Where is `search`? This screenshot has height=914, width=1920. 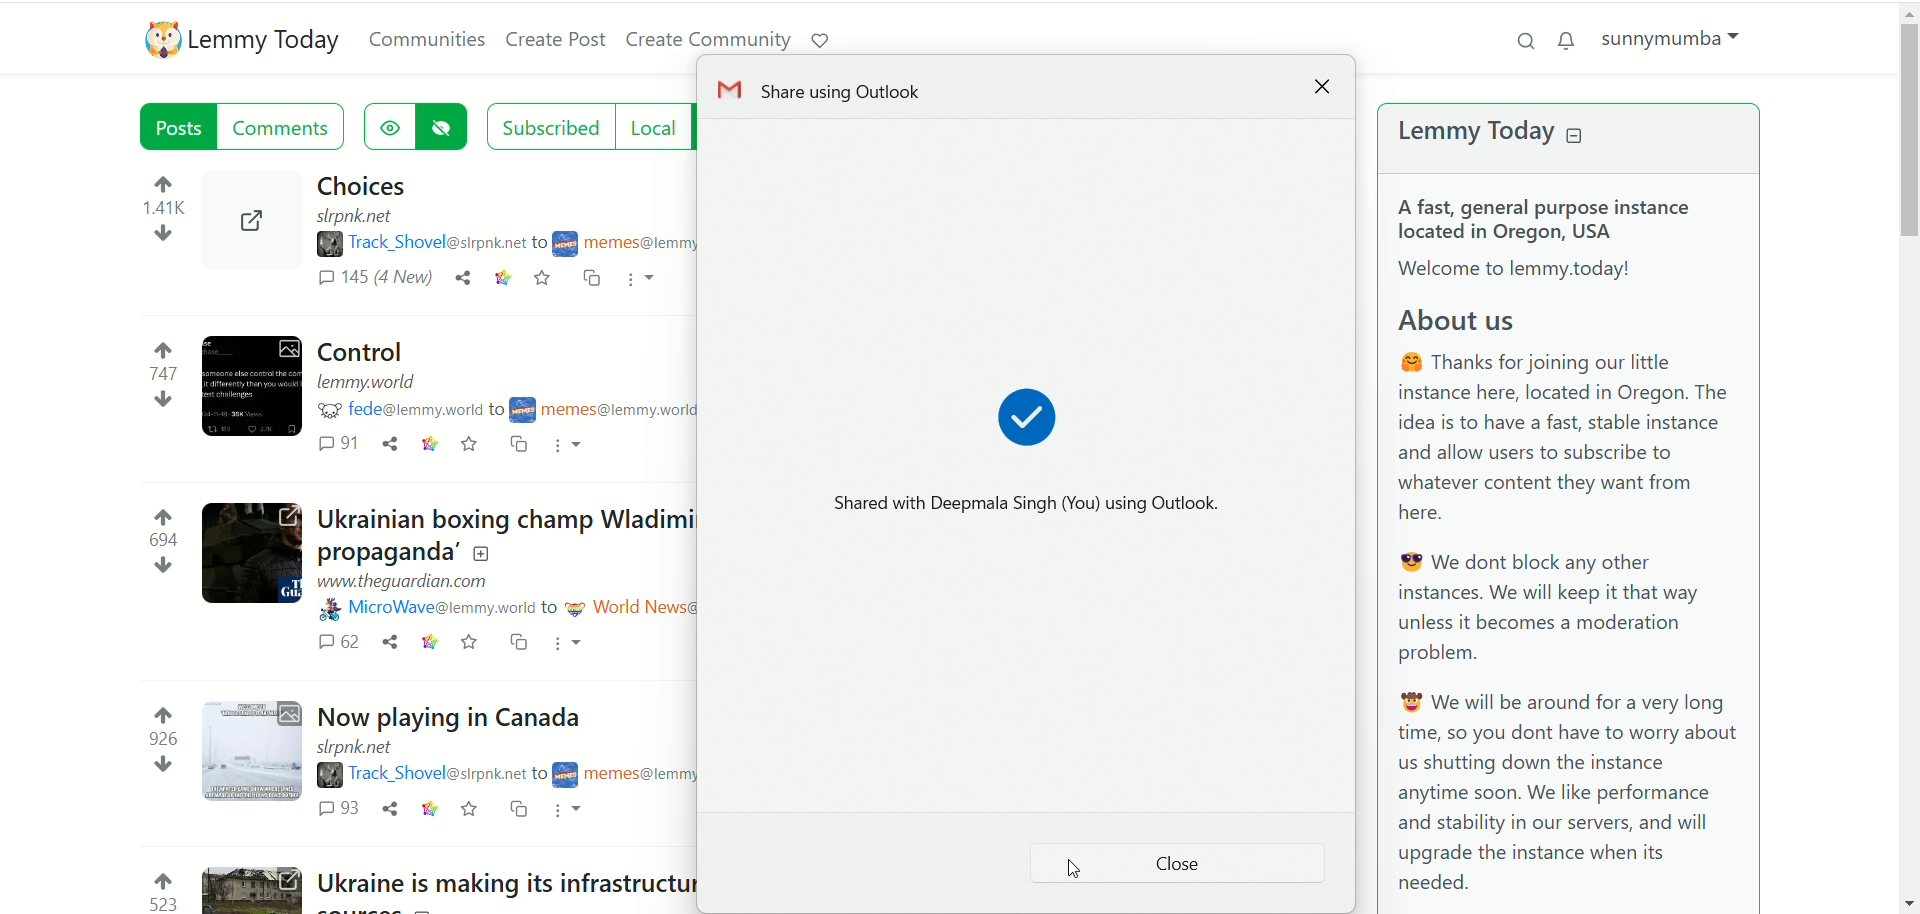
search is located at coordinates (1517, 41).